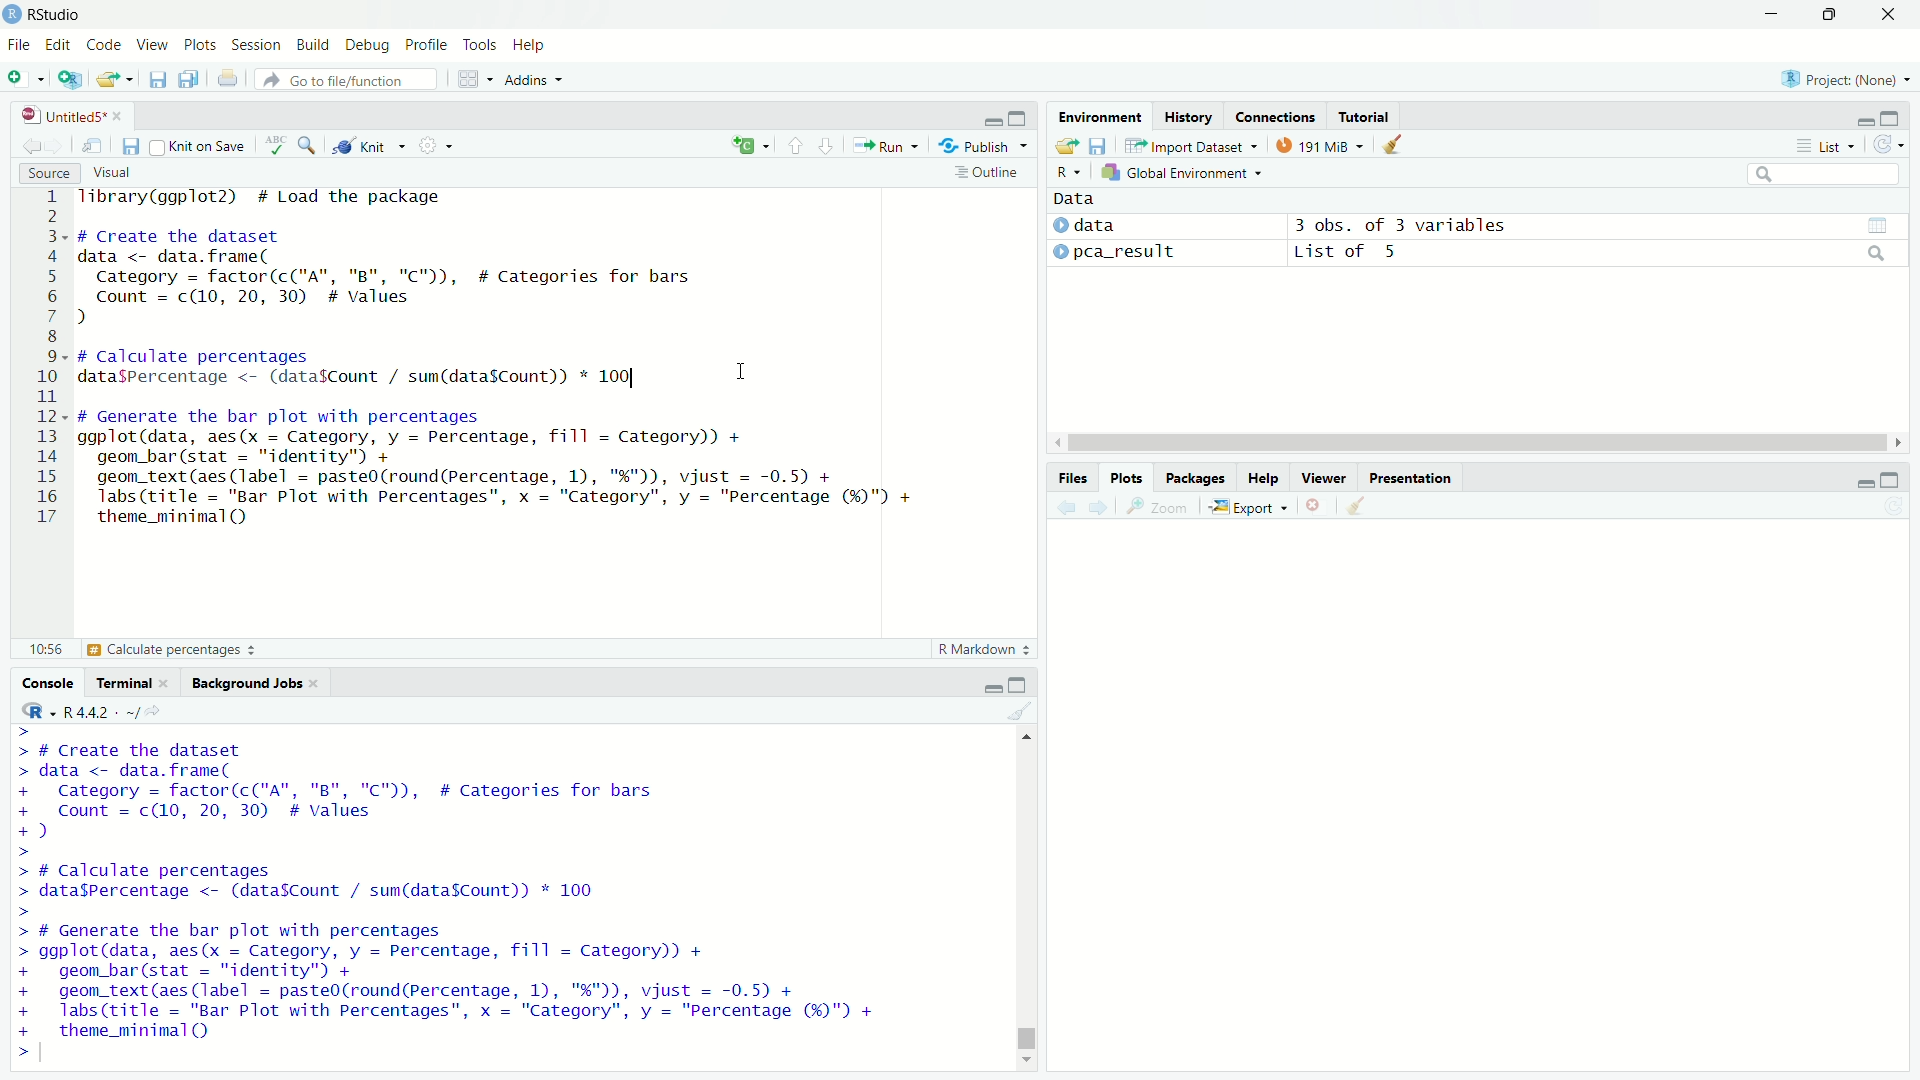 The height and width of the screenshot is (1080, 1920). Describe the element at coordinates (975, 146) in the screenshot. I see `publish` at that location.